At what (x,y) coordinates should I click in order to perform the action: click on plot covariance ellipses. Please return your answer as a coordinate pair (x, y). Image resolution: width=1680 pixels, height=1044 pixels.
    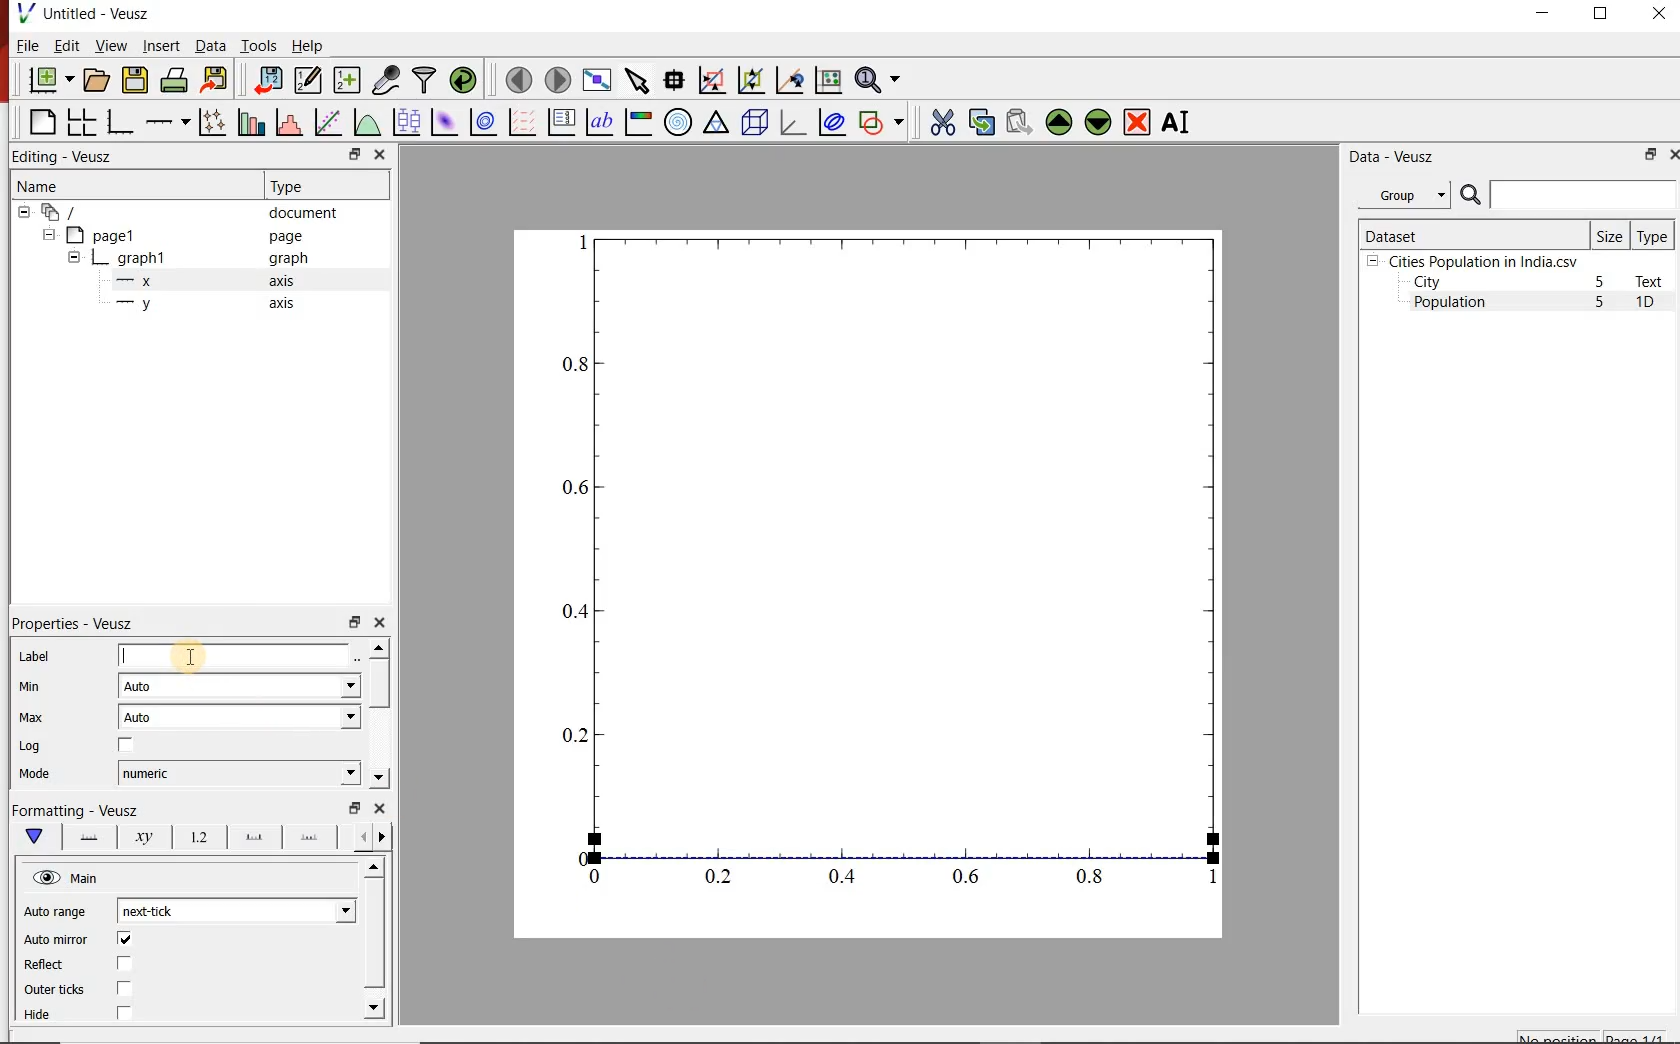
    Looking at the image, I should click on (832, 123).